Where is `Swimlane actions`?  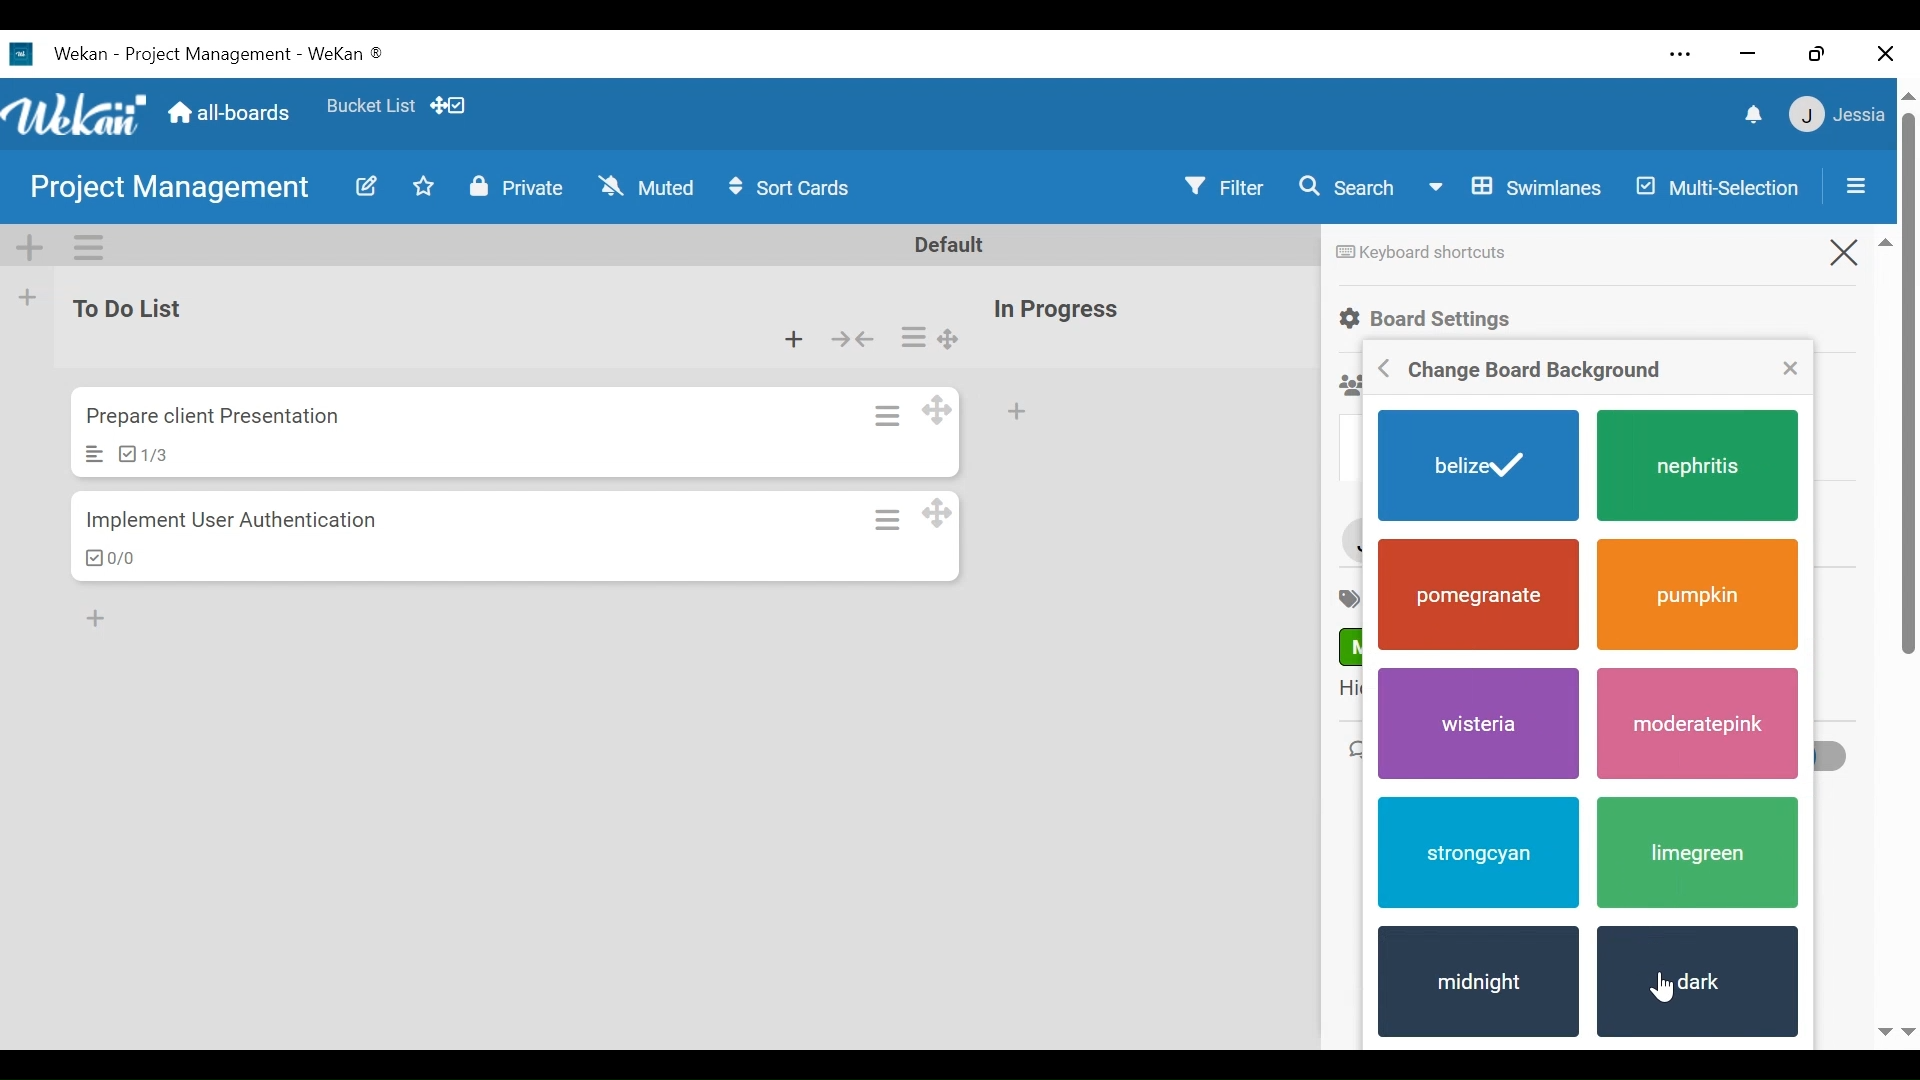
Swimlane actions is located at coordinates (89, 246).